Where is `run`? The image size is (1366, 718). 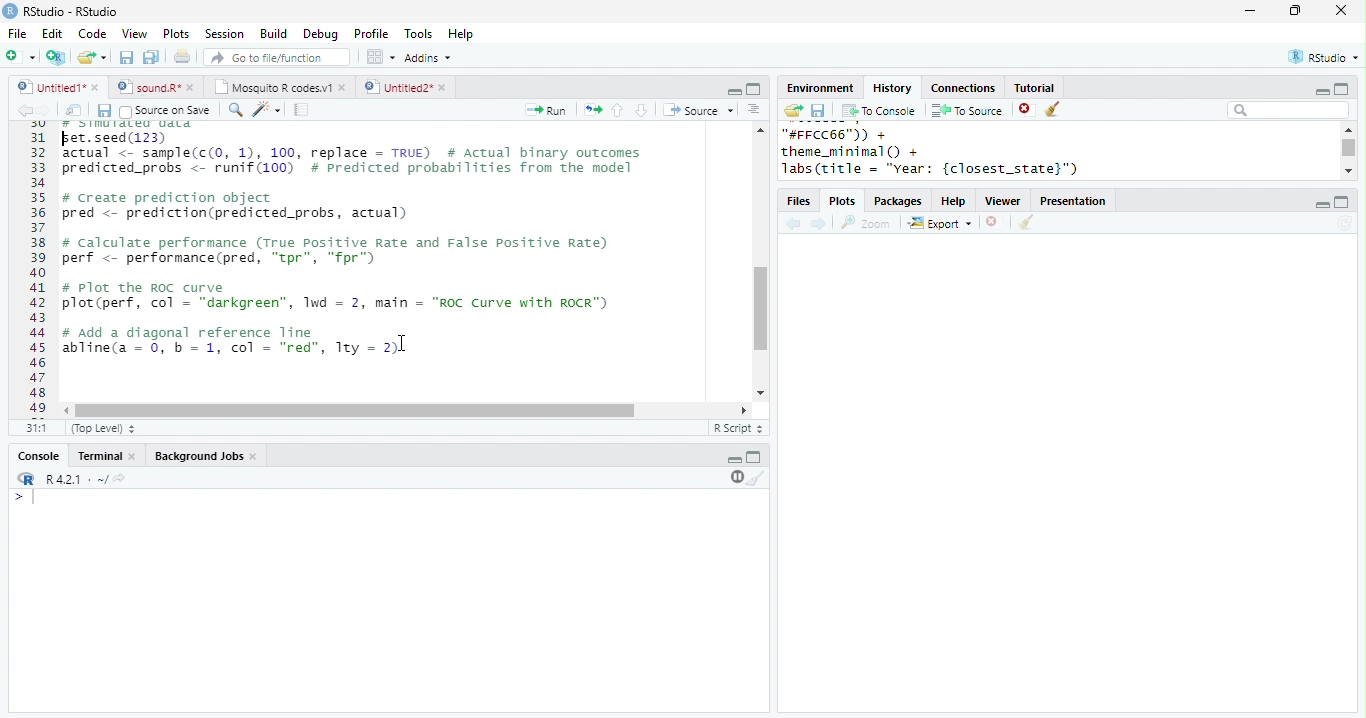
run is located at coordinates (545, 110).